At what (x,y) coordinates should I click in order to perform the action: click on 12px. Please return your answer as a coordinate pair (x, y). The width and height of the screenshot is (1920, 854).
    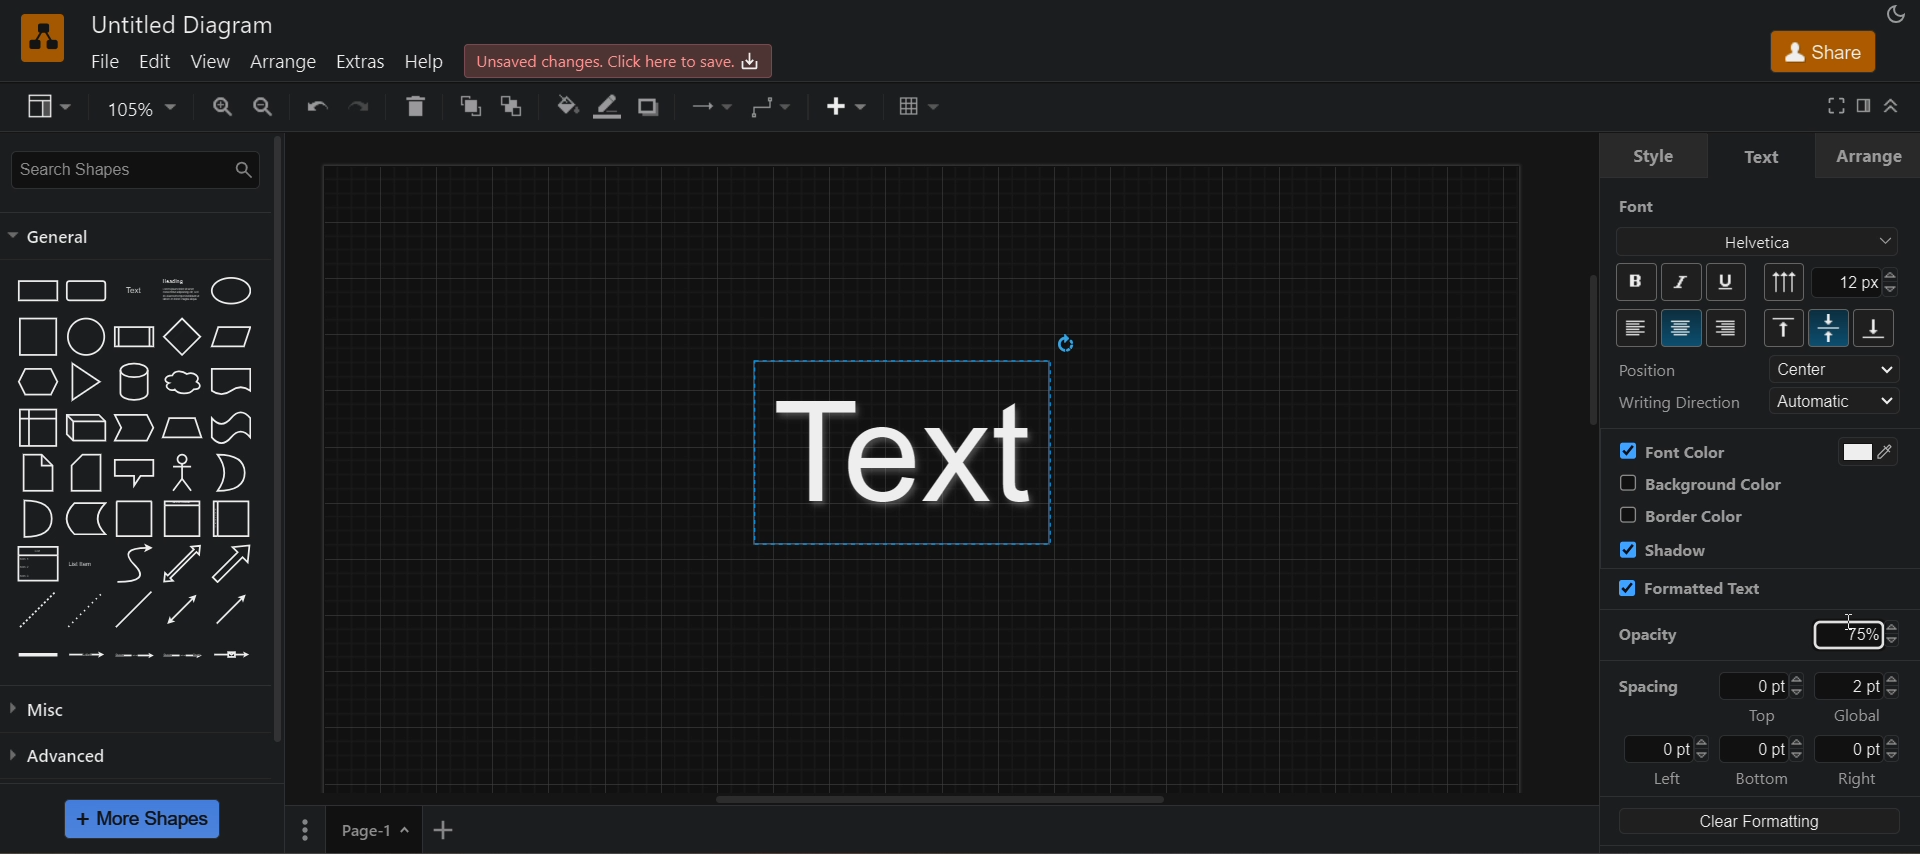
    Looking at the image, I should click on (1857, 282).